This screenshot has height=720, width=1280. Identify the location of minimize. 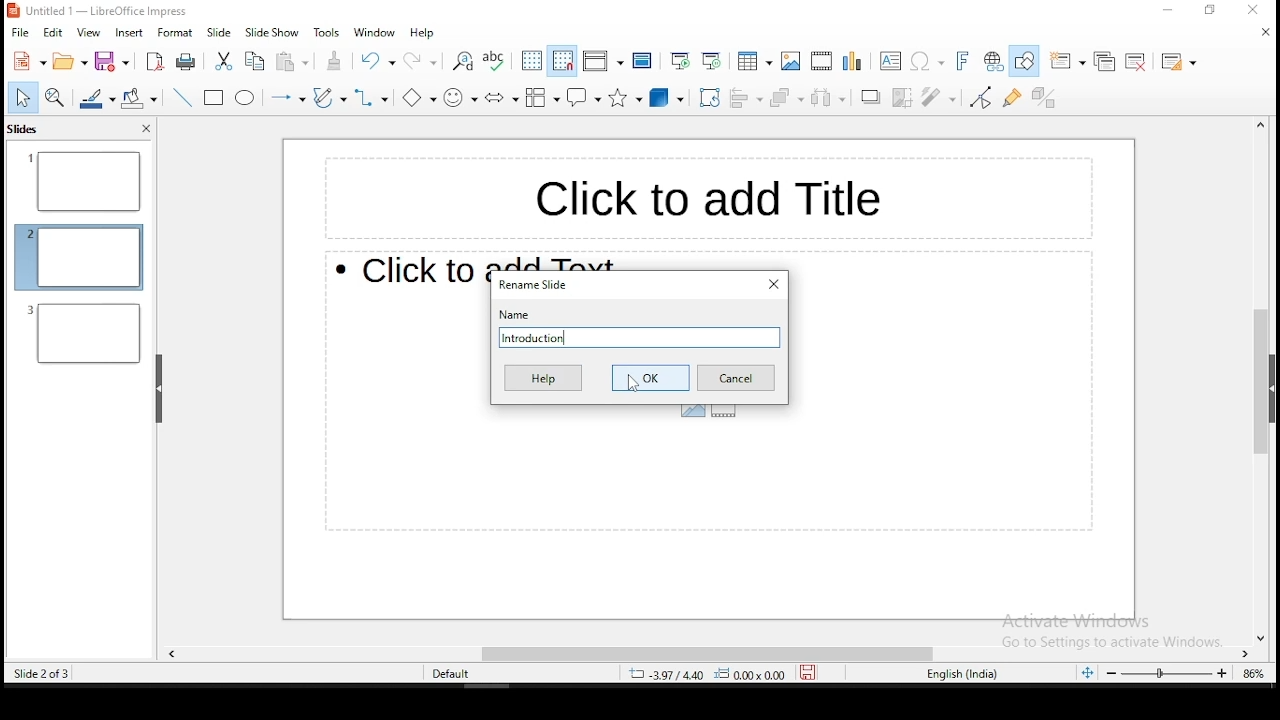
(1156, 14).